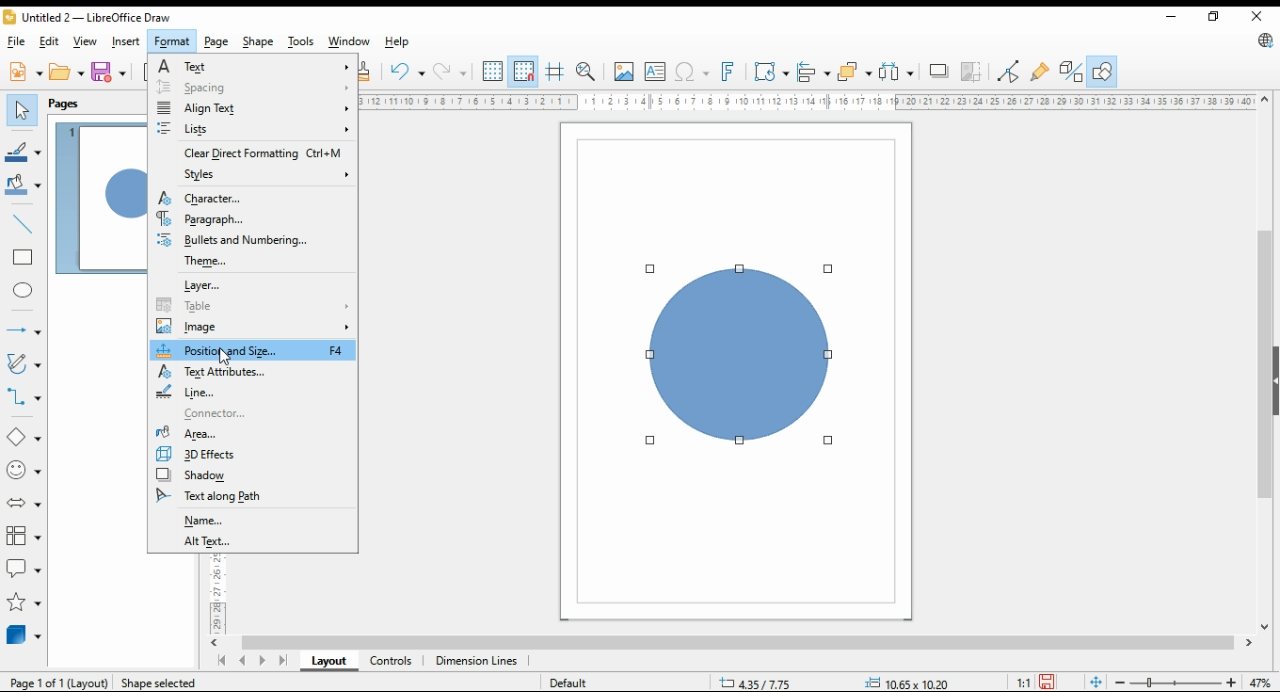 The image size is (1280, 692). What do you see at coordinates (241, 241) in the screenshot?
I see `bullets and numbering` at bounding box center [241, 241].